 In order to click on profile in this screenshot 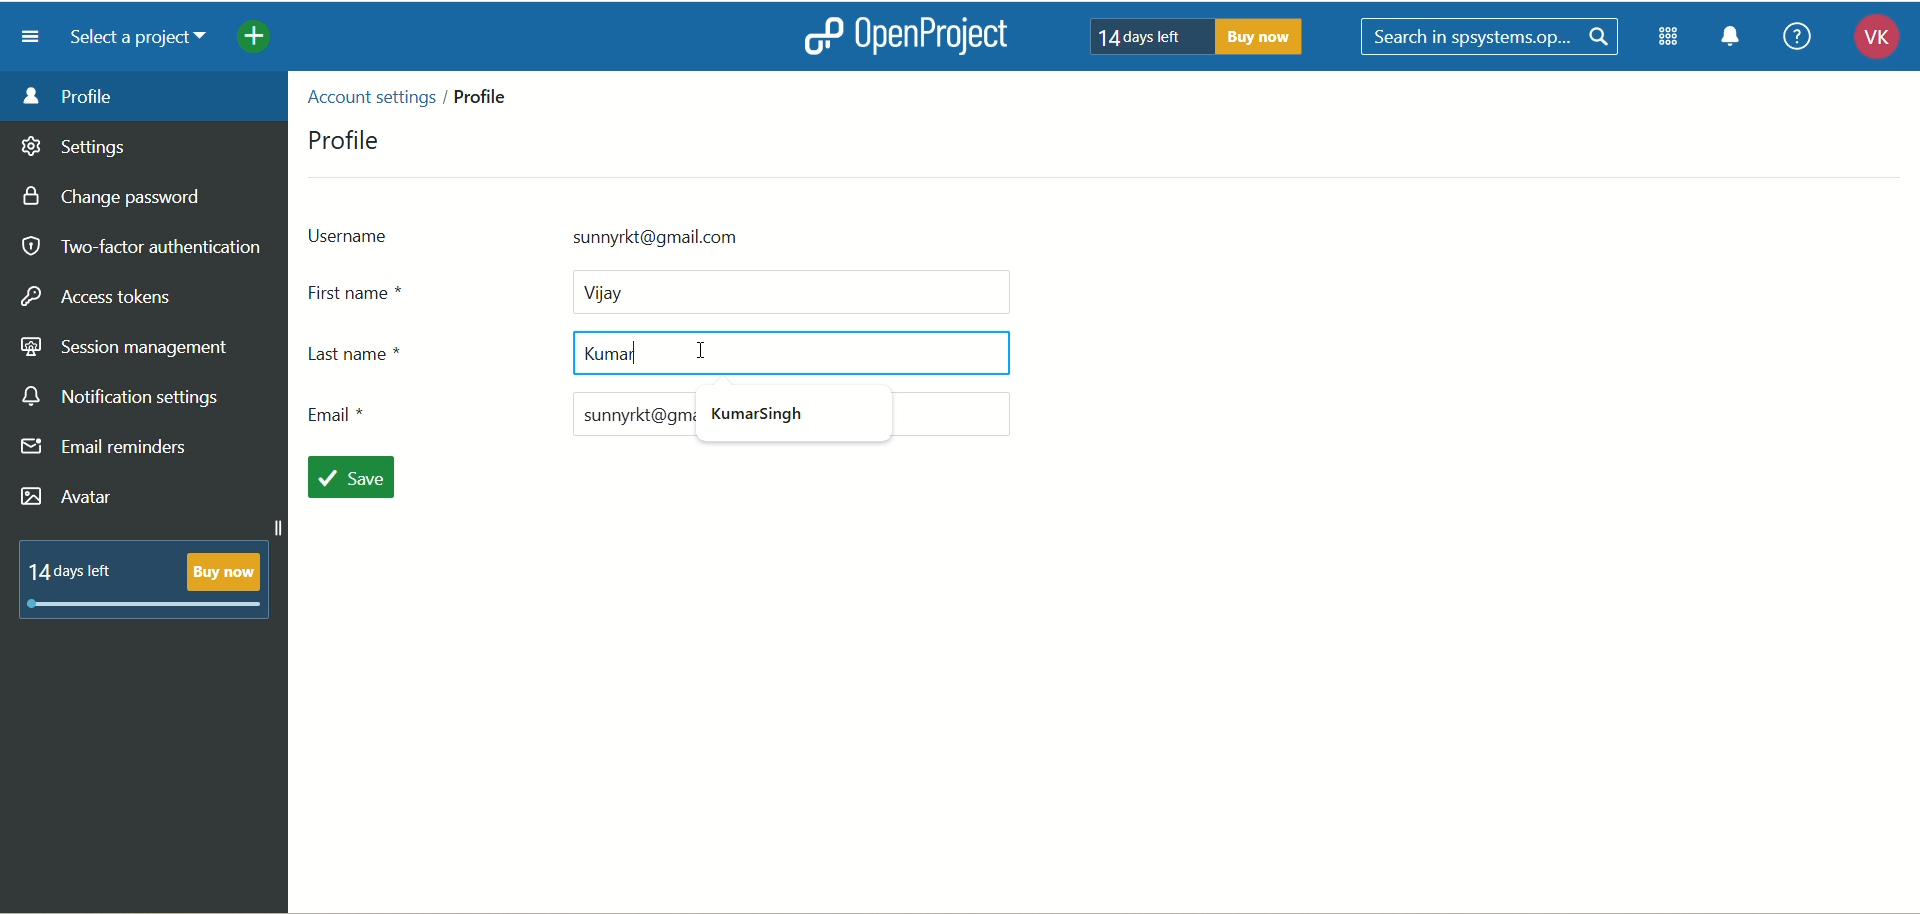, I will do `click(347, 138)`.